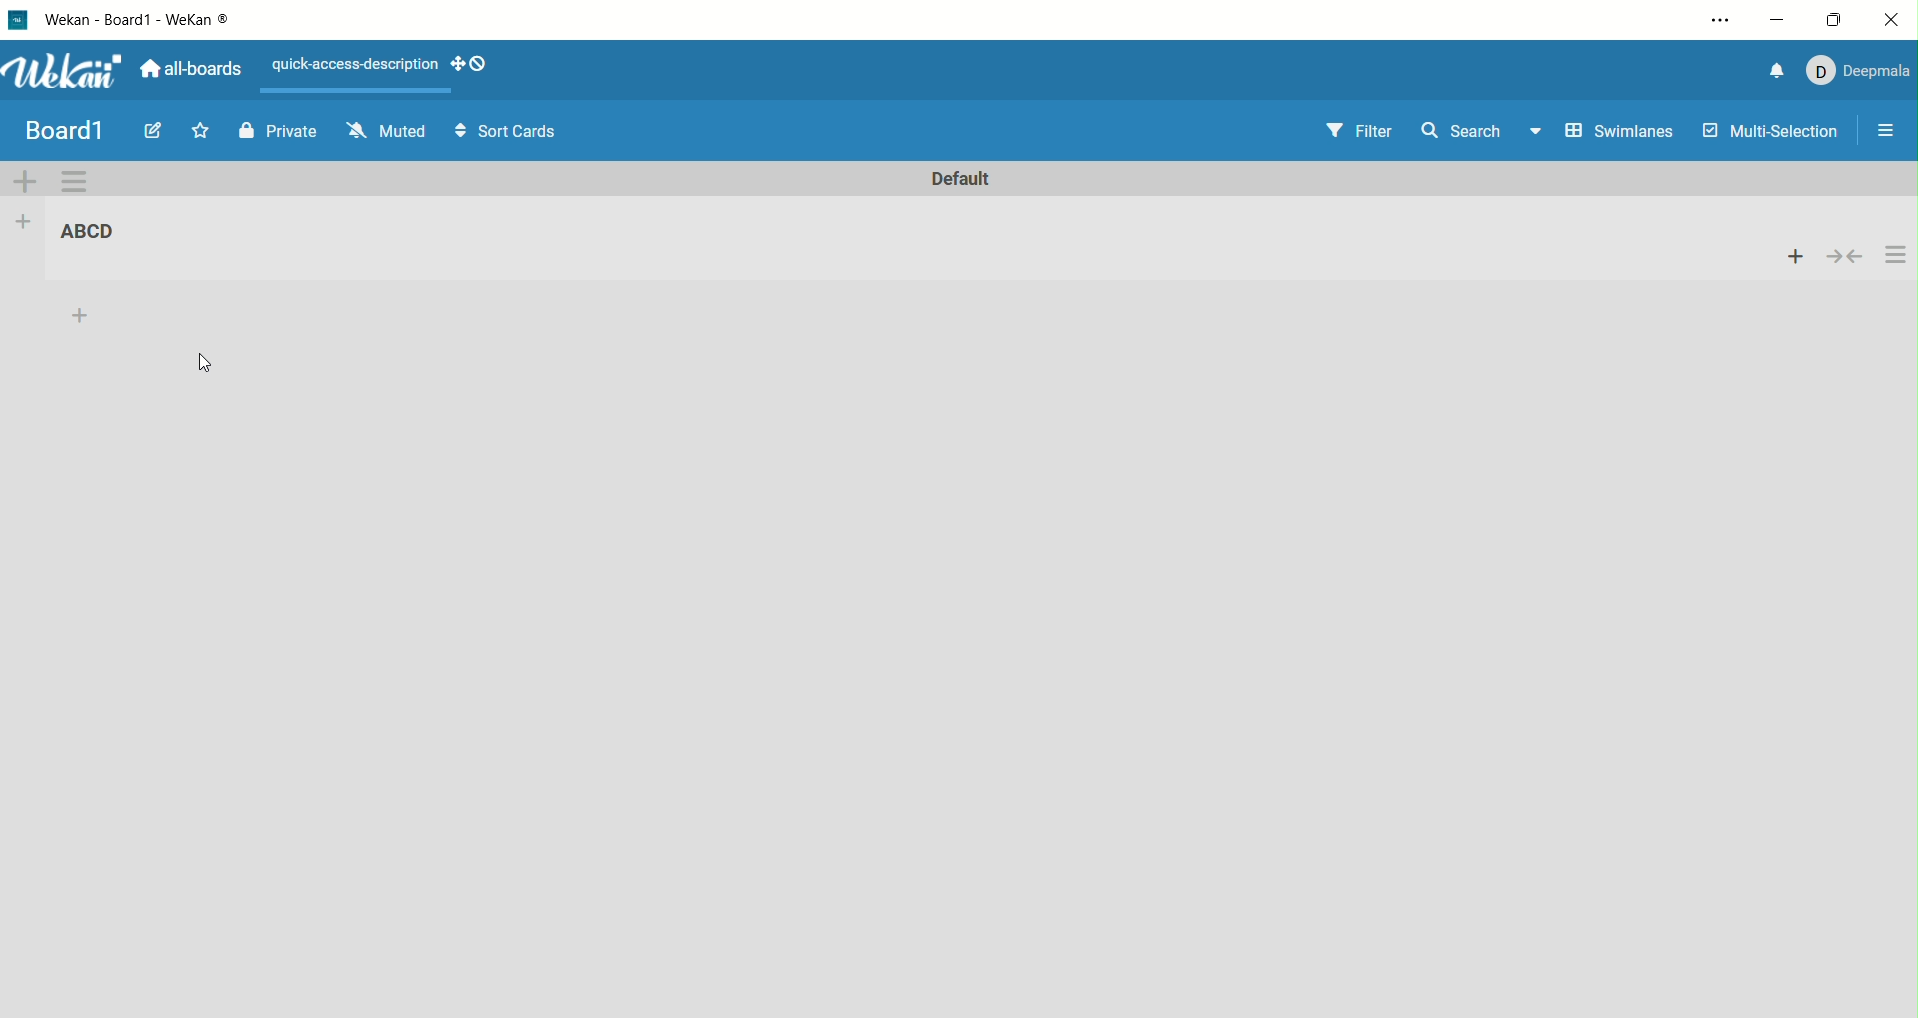  Describe the element at coordinates (964, 180) in the screenshot. I see `default` at that location.